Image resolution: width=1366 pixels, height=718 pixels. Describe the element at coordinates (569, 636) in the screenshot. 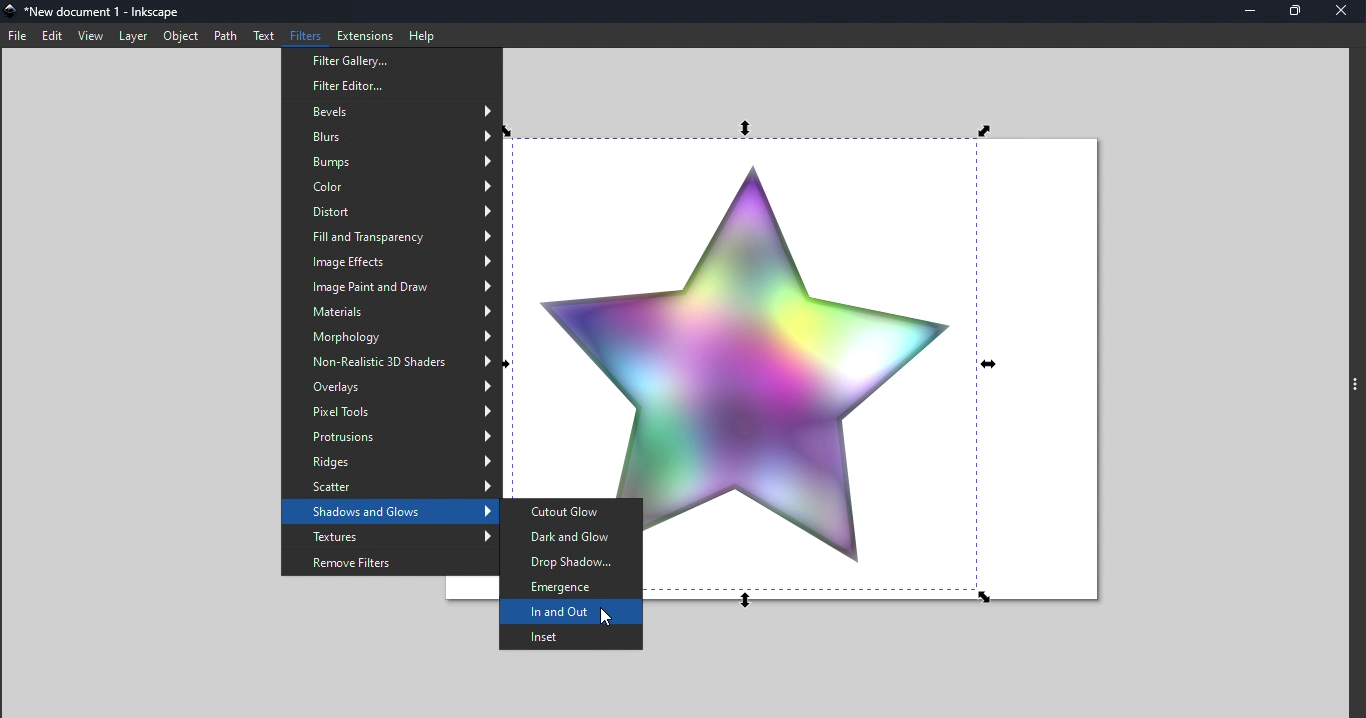

I see `Inset` at that location.